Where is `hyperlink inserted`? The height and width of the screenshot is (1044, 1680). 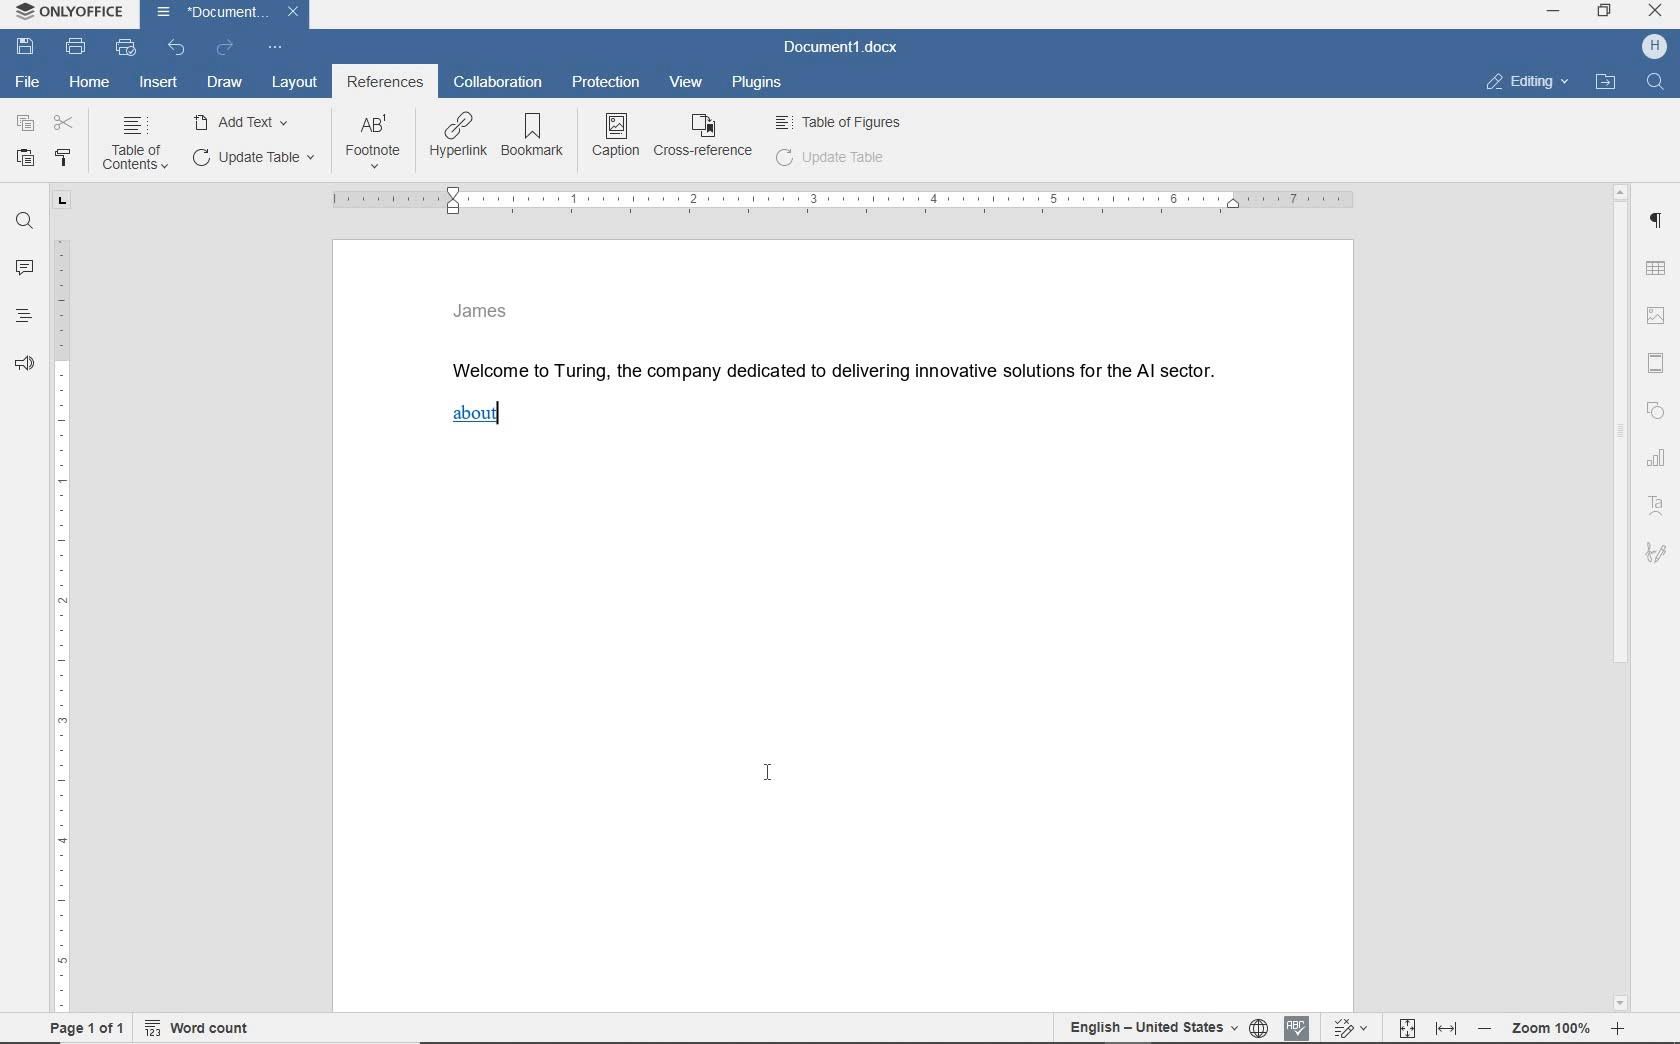 hyperlink inserted is located at coordinates (484, 417).